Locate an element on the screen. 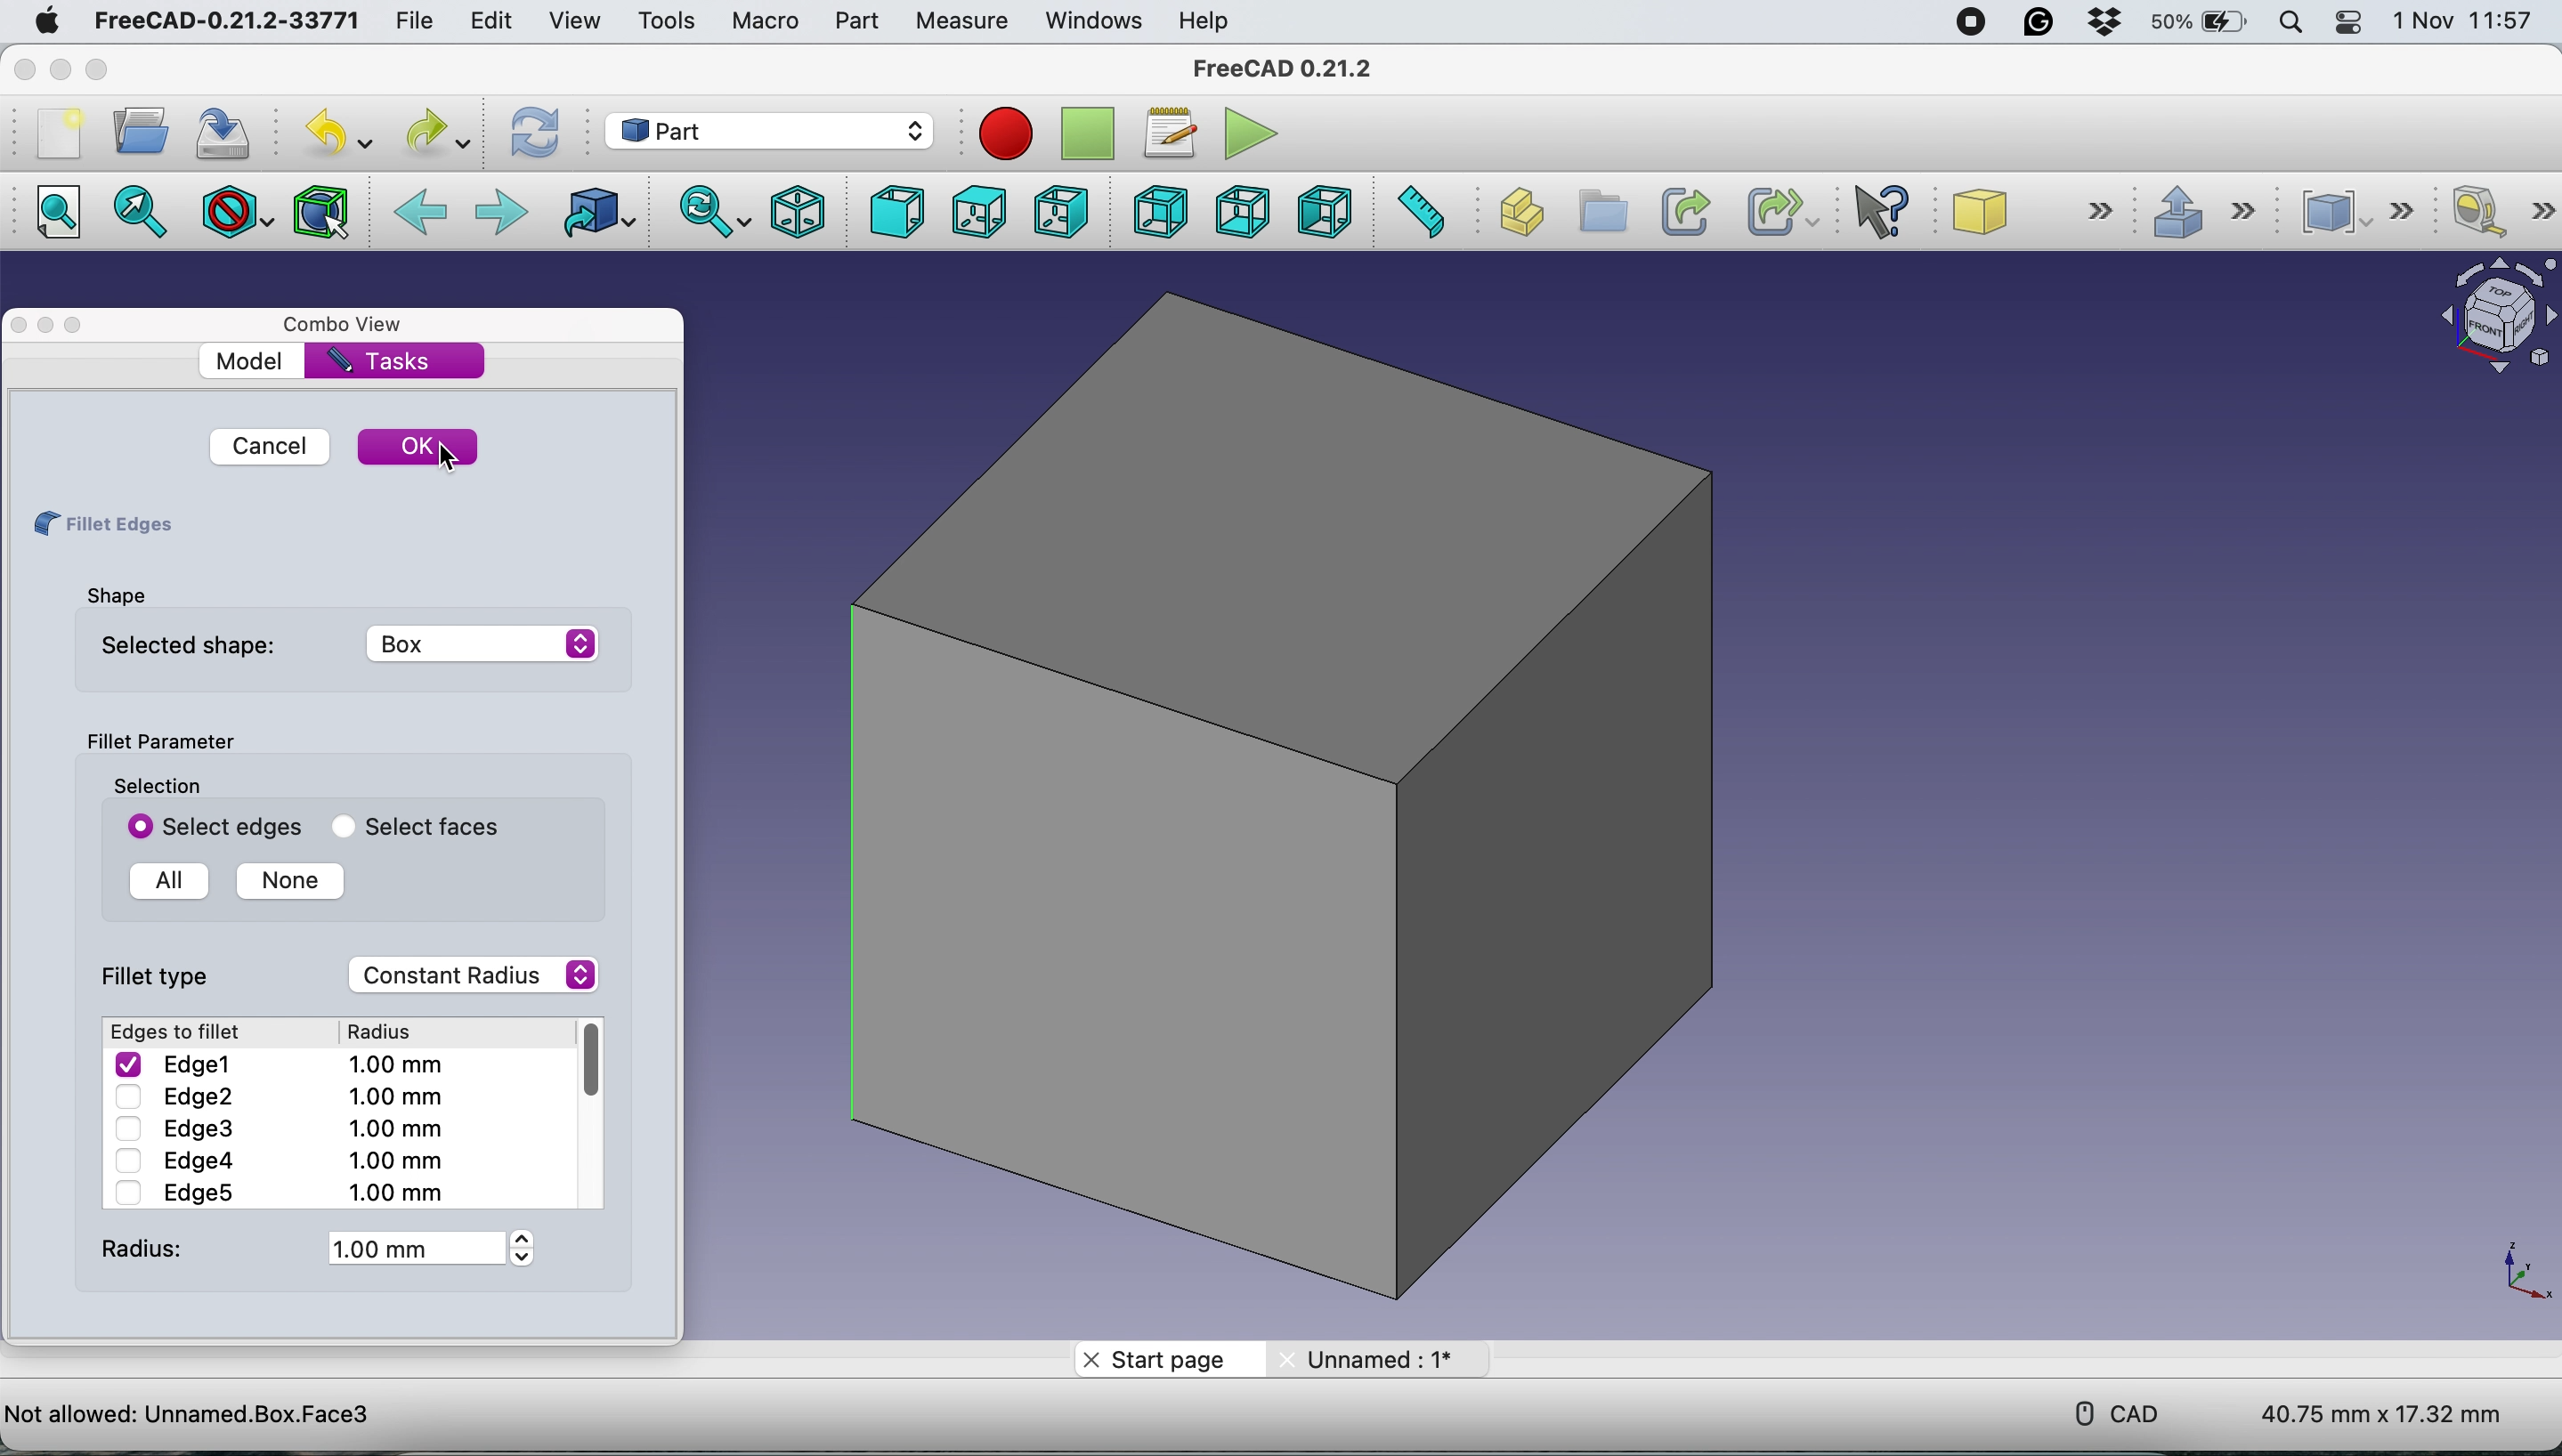  open is located at coordinates (137, 132).